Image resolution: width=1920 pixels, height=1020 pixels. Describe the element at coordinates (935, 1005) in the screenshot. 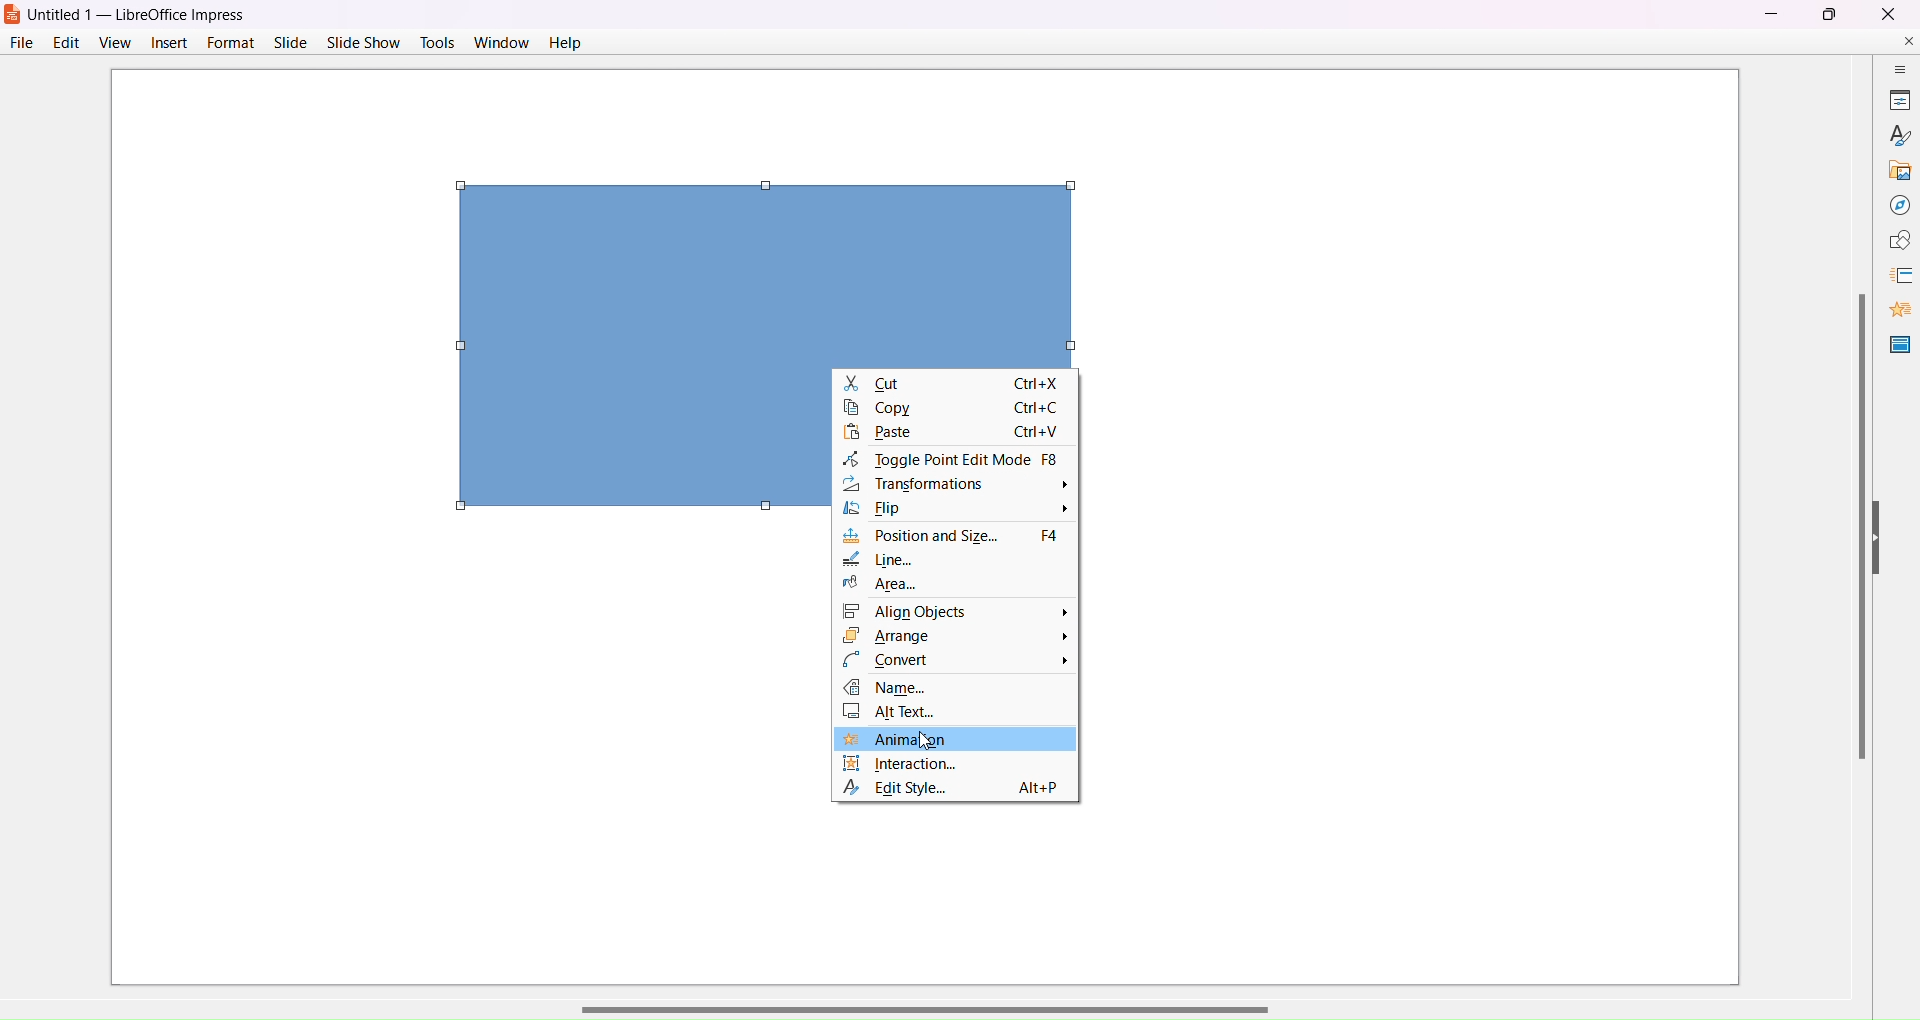

I see `Horizontal Scroll Bar` at that location.